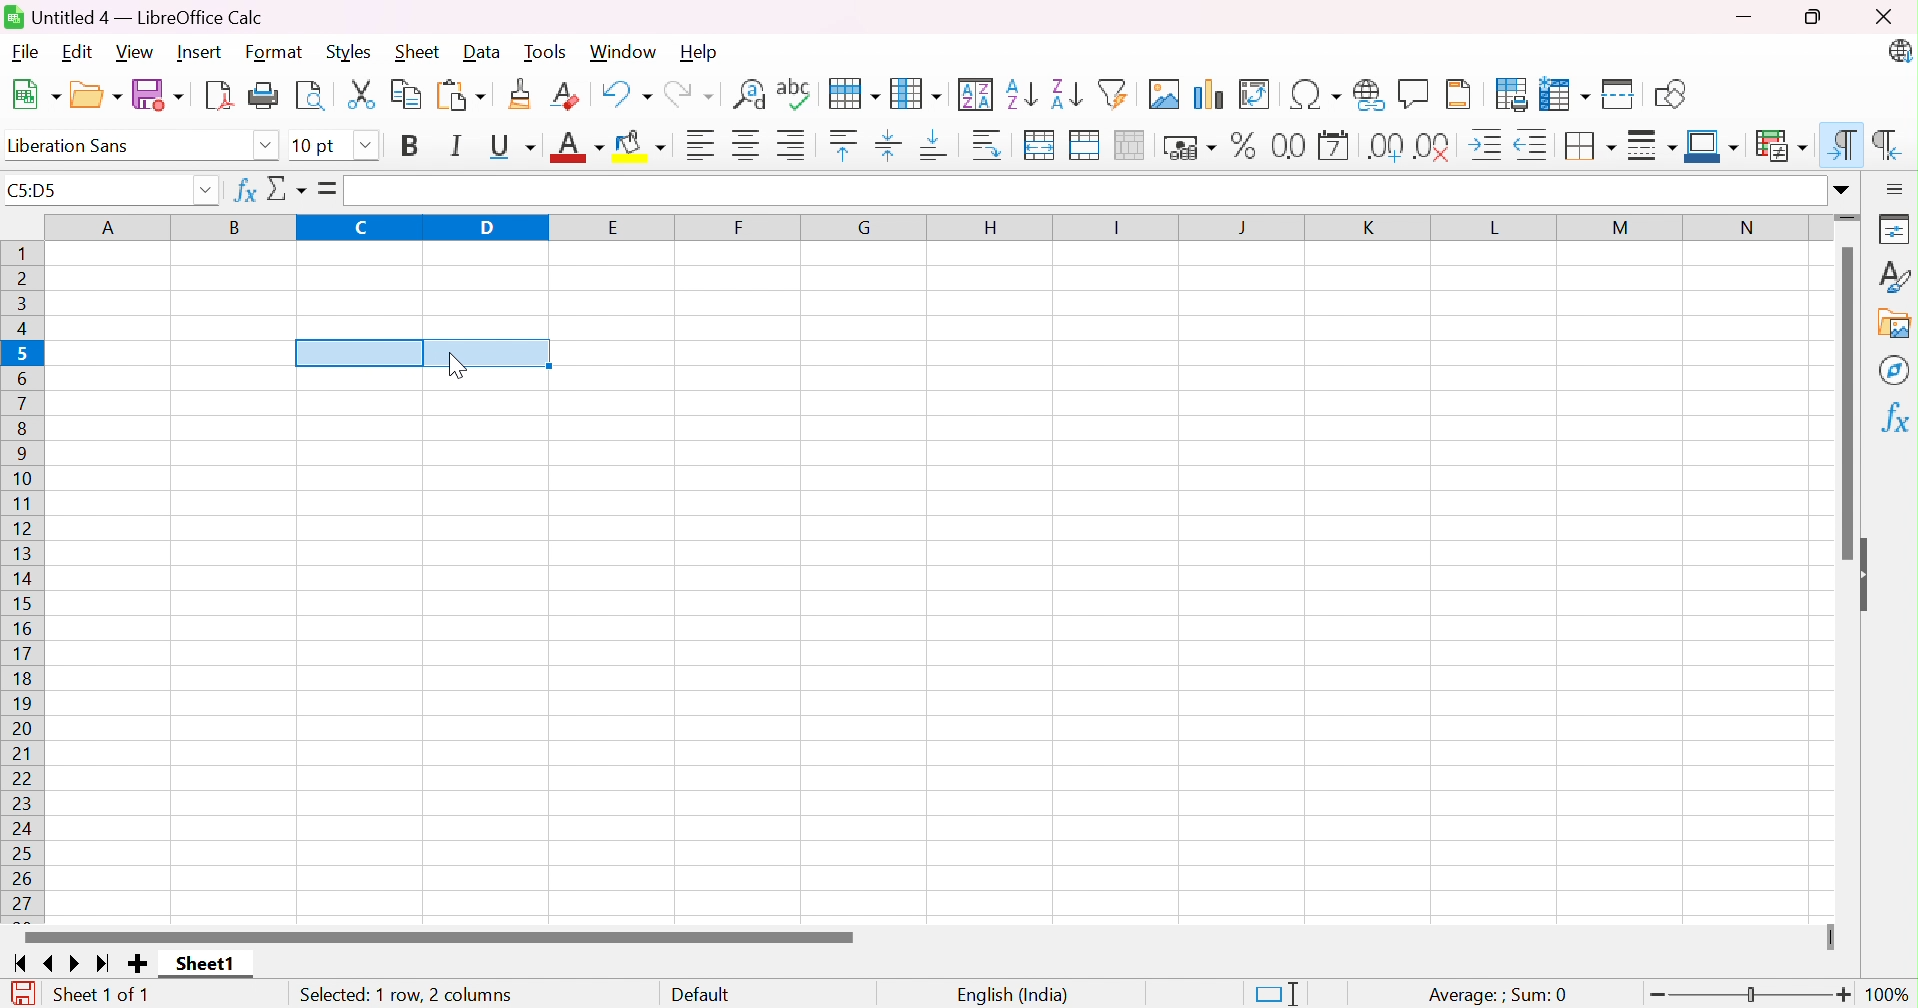 This screenshot has height=1008, width=1918. Describe the element at coordinates (463, 94) in the screenshot. I see `Paste` at that location.